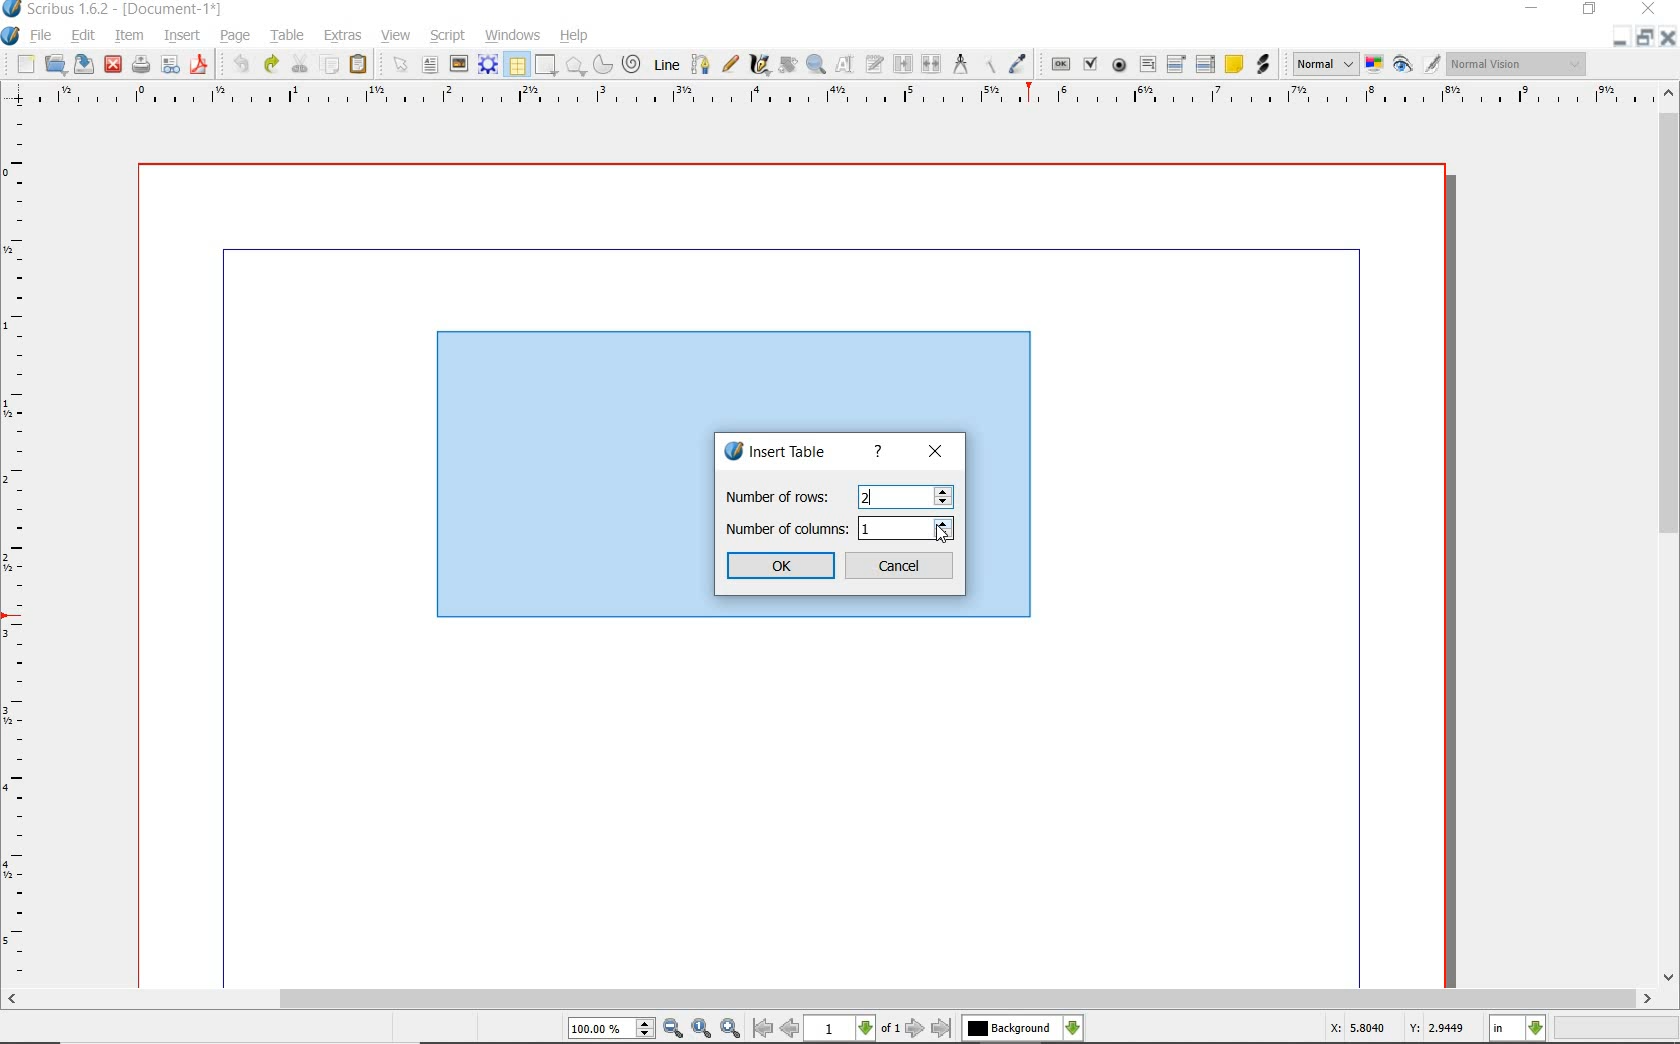  What do you see at coordinates (26, 66) in the screenshot?
I see `new` at bounding box center [26, 66].